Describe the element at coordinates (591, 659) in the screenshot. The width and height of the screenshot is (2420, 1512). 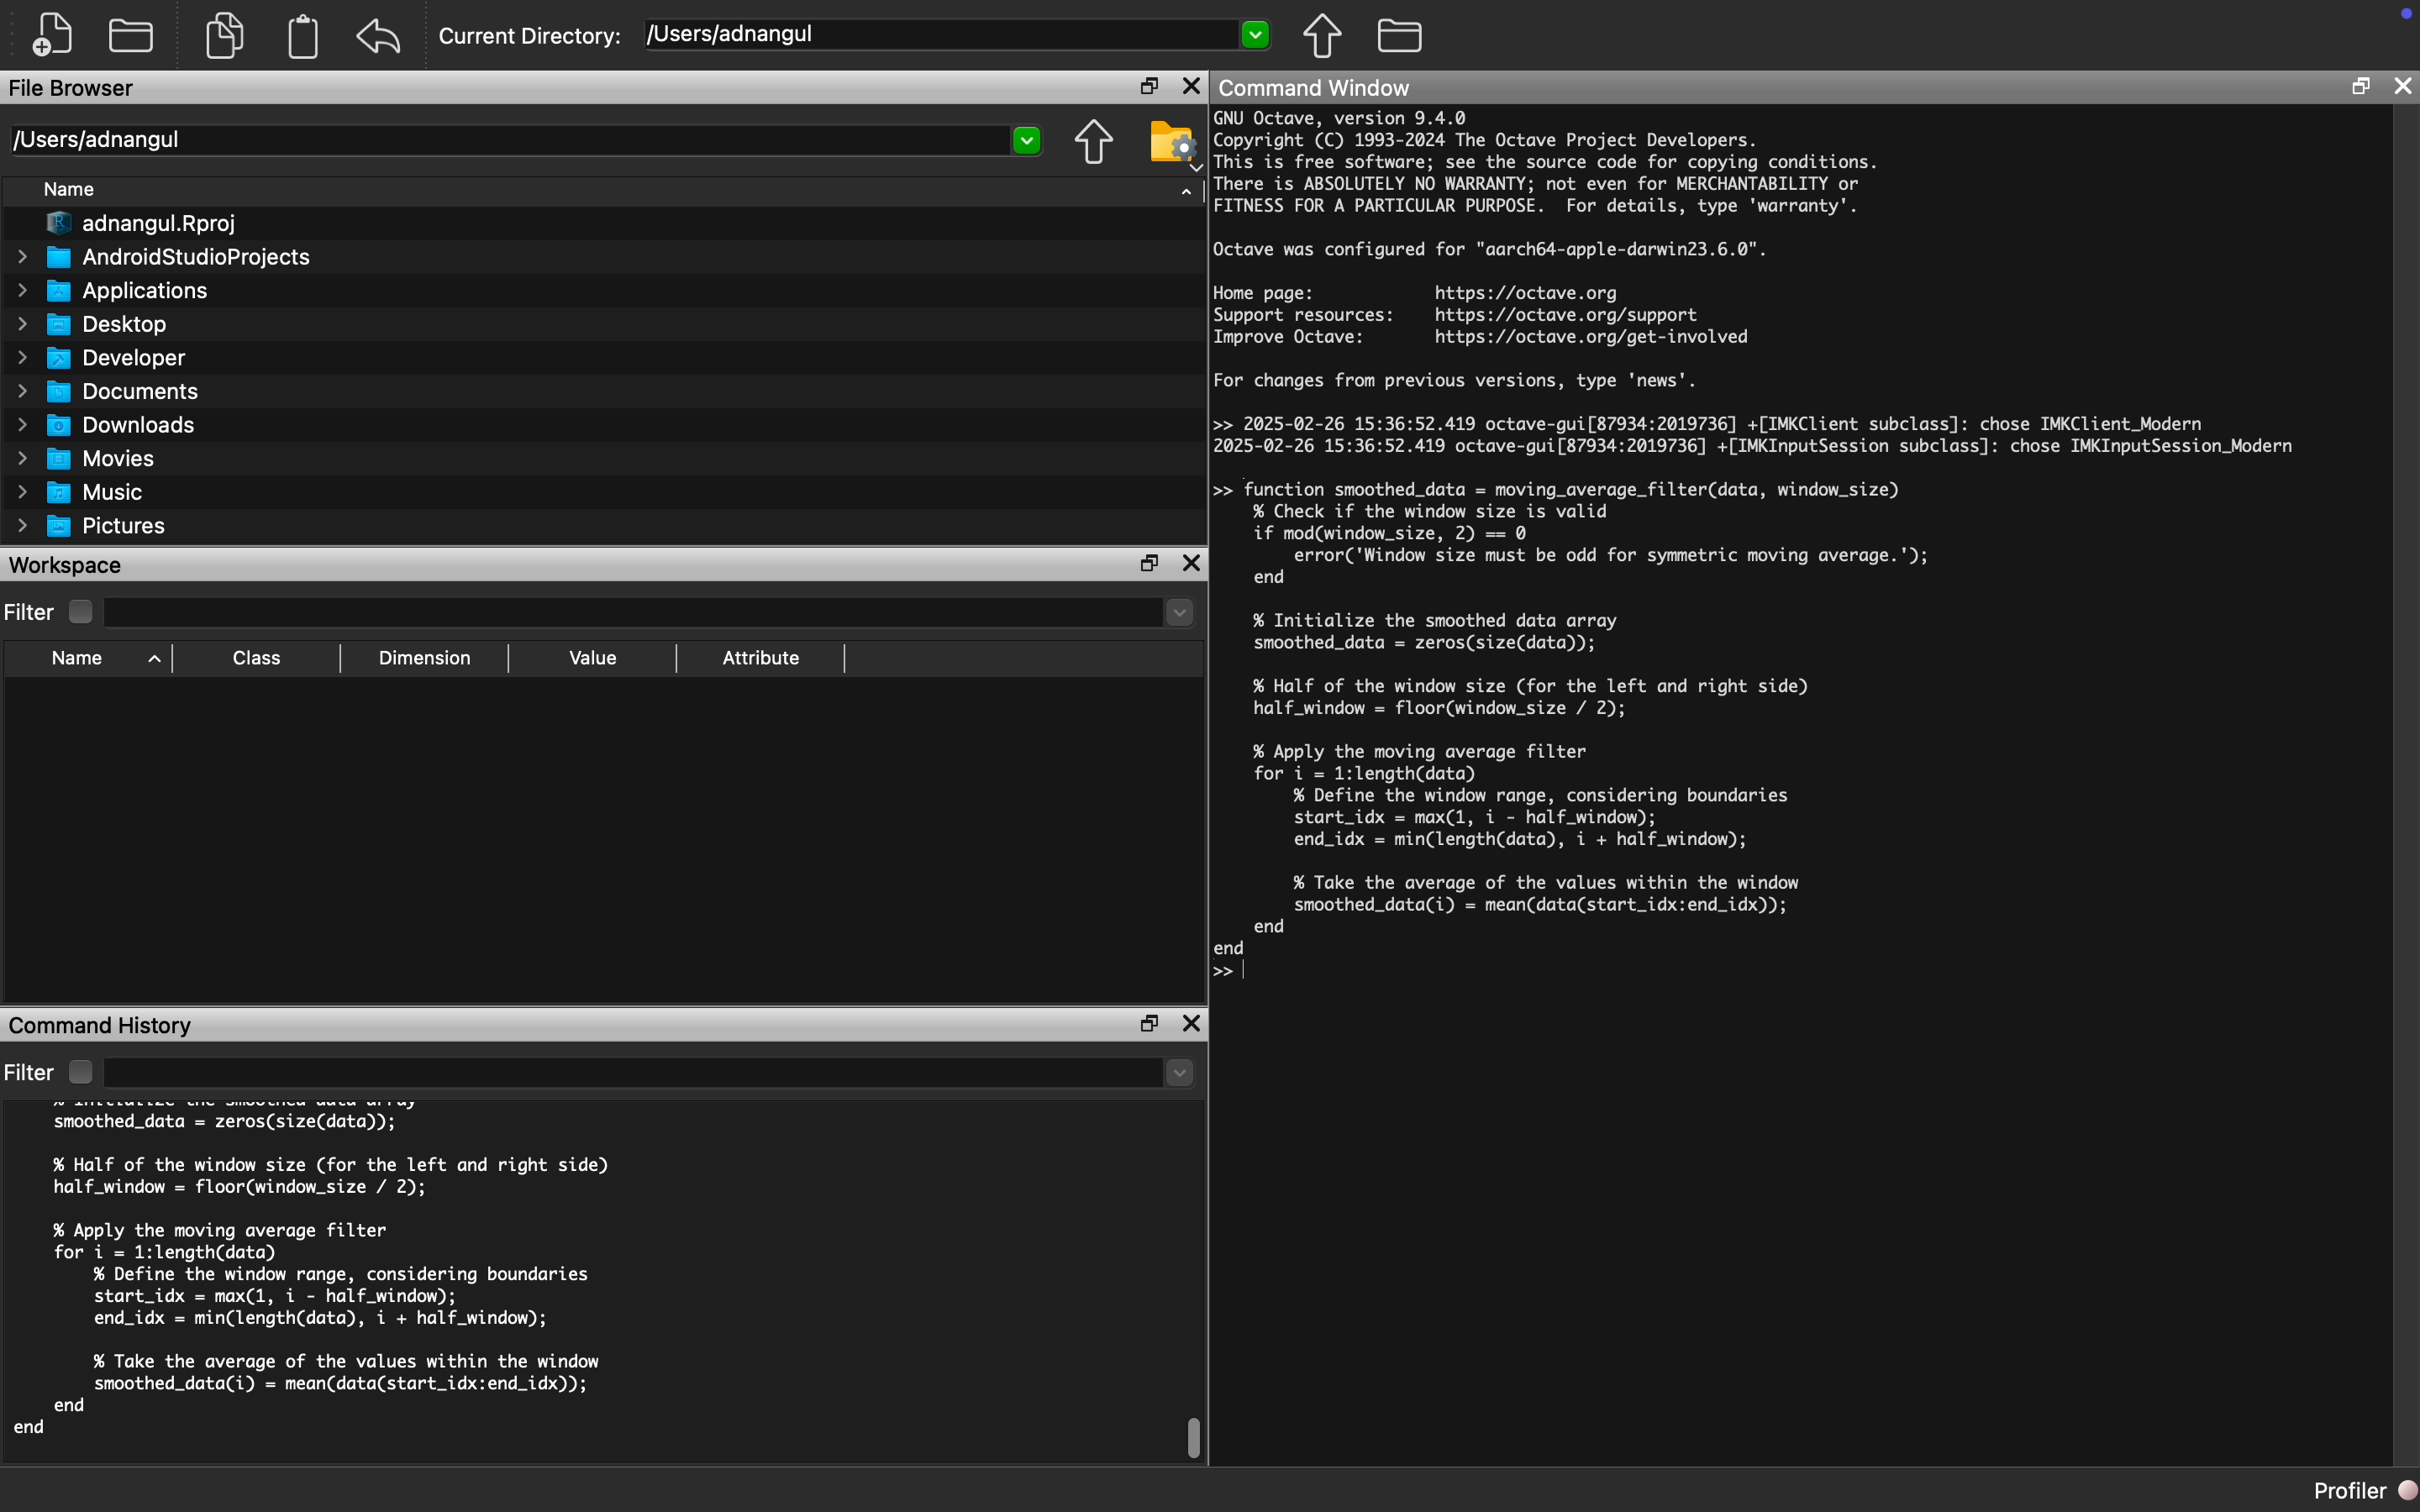
I see `Value` at that location.